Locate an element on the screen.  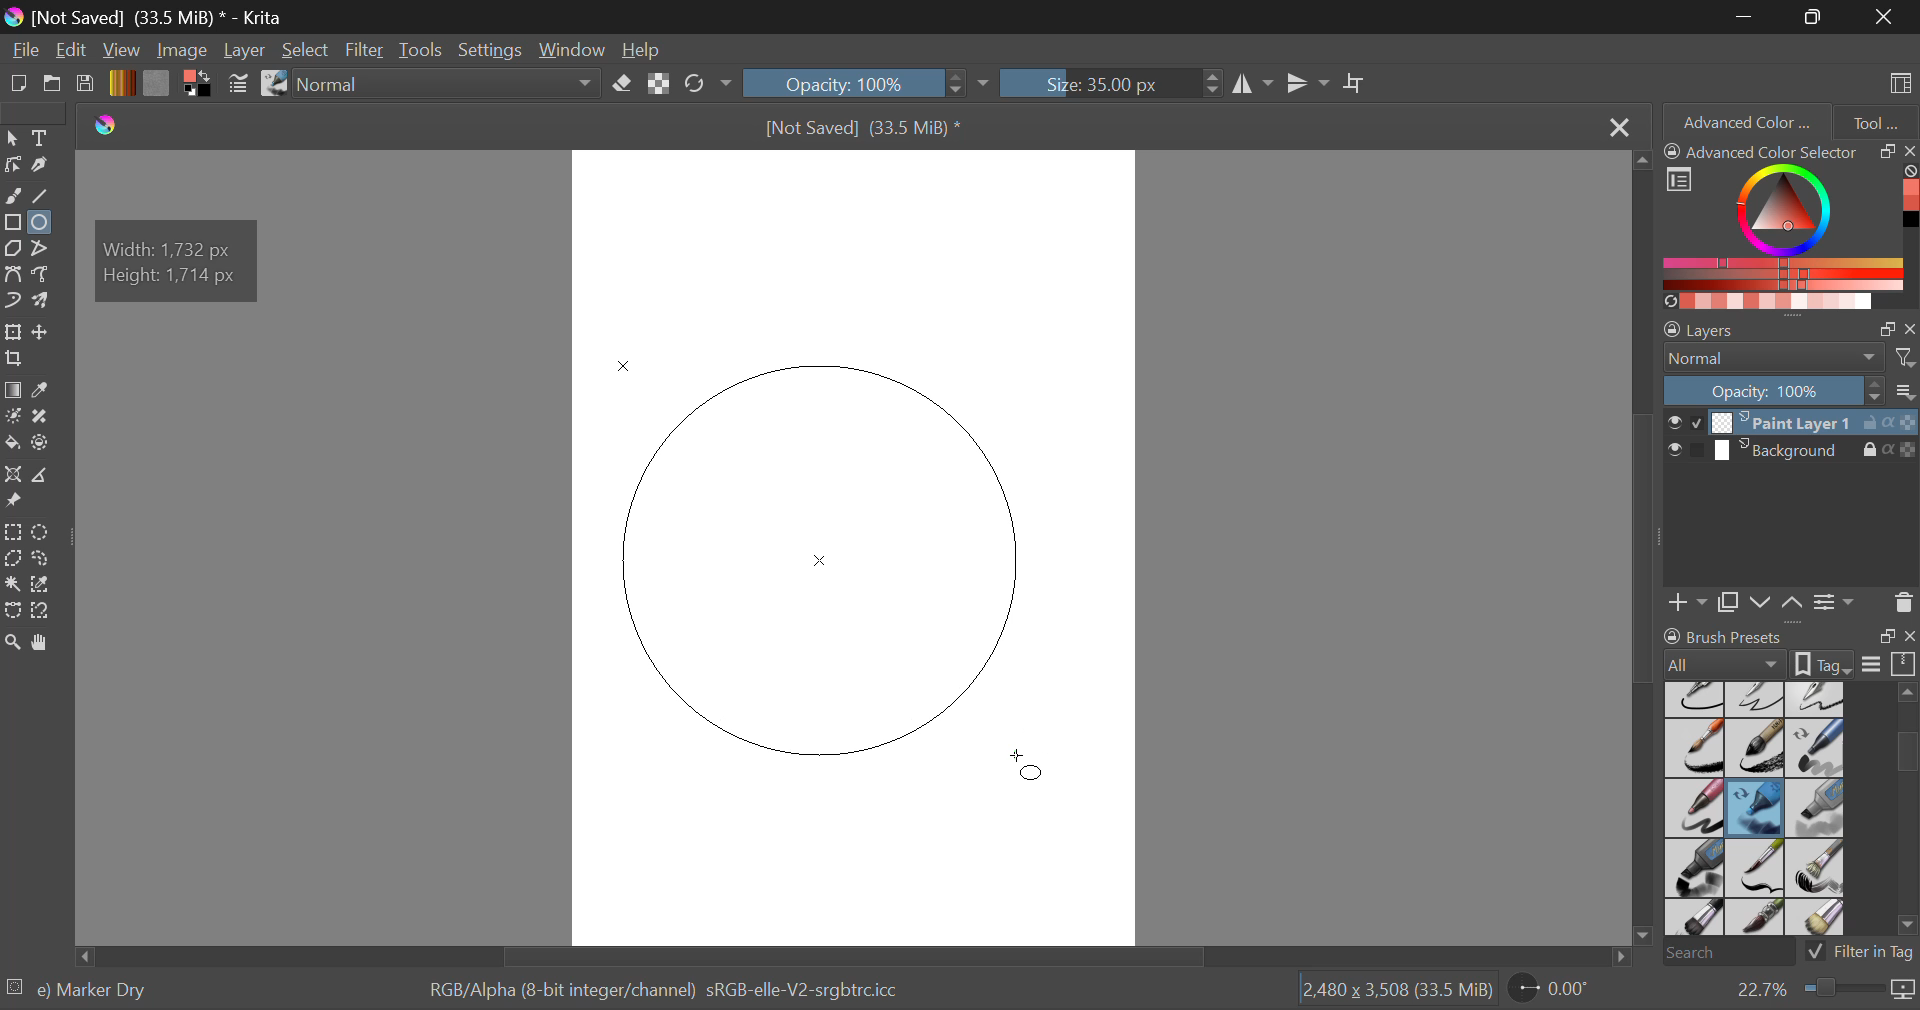
Gradient is located at coordinates (121, 83).